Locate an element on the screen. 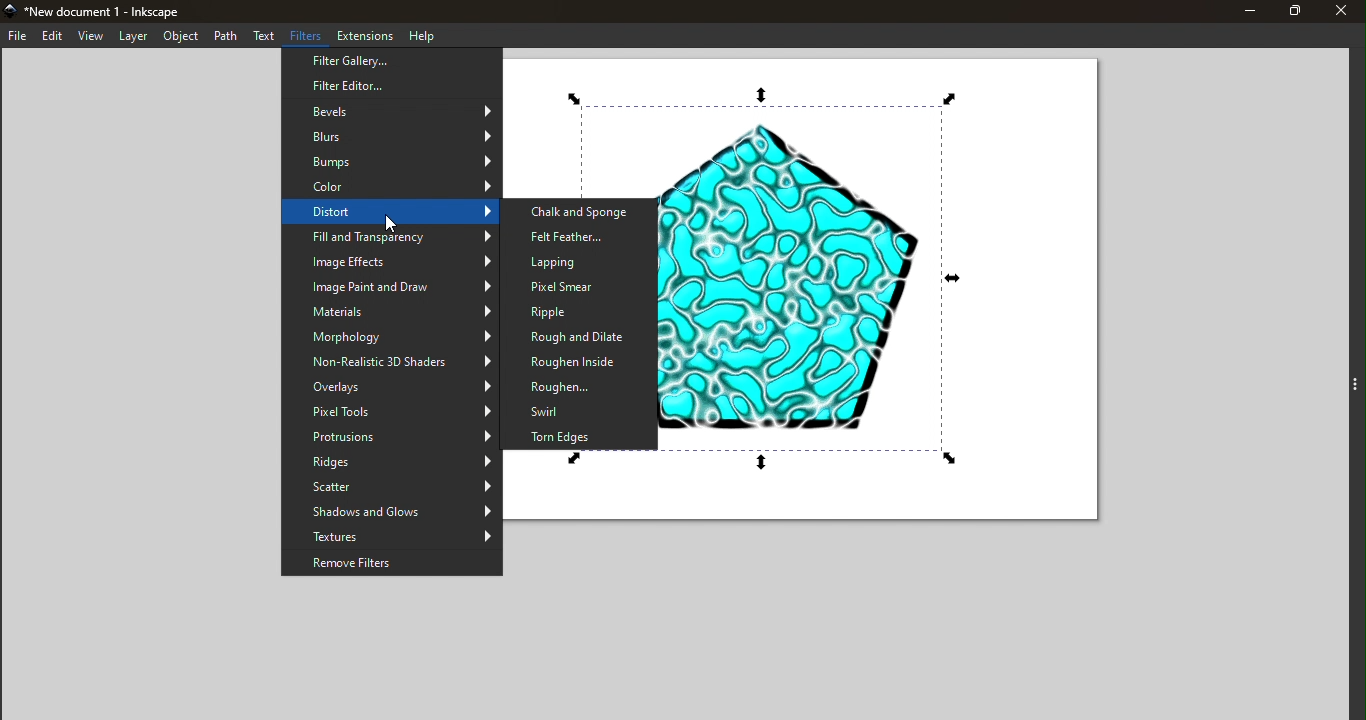  Extensions is located at coordinates (366, 34).